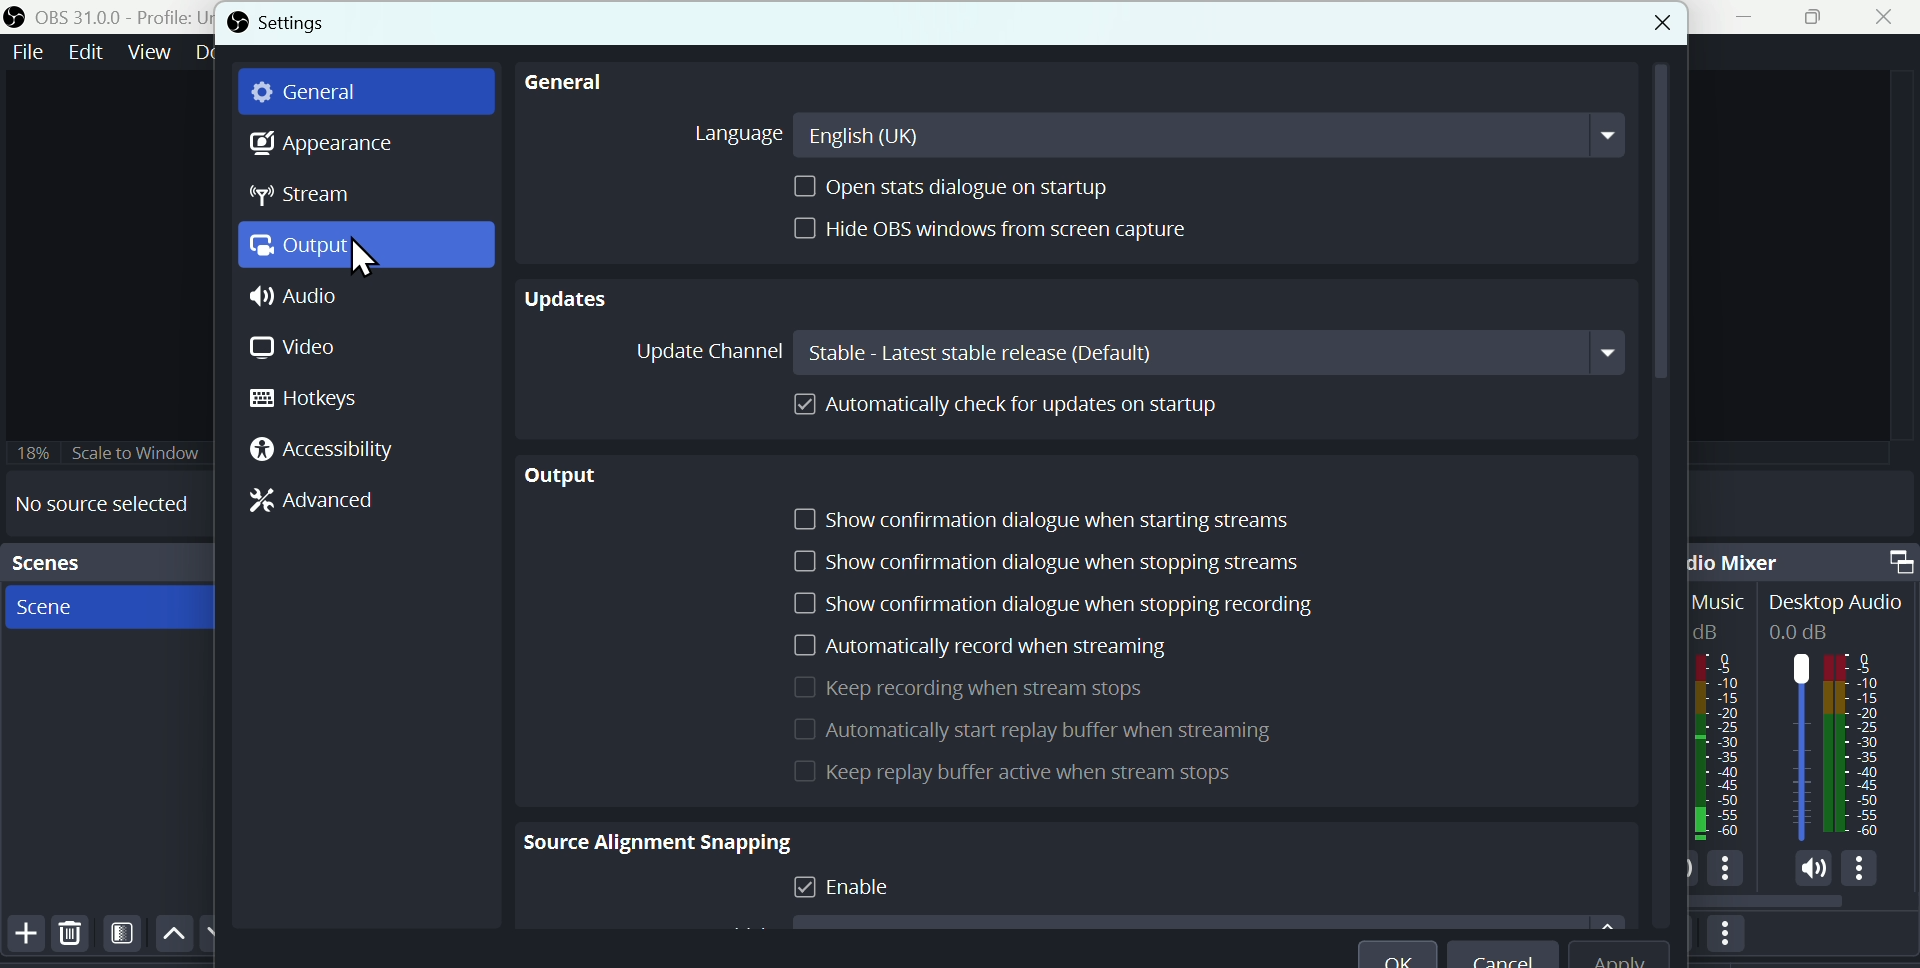  What do you see at coordinates (1801, 750) in the screenshot?
I see `Audiobar` at bounding box center [1801, 750].